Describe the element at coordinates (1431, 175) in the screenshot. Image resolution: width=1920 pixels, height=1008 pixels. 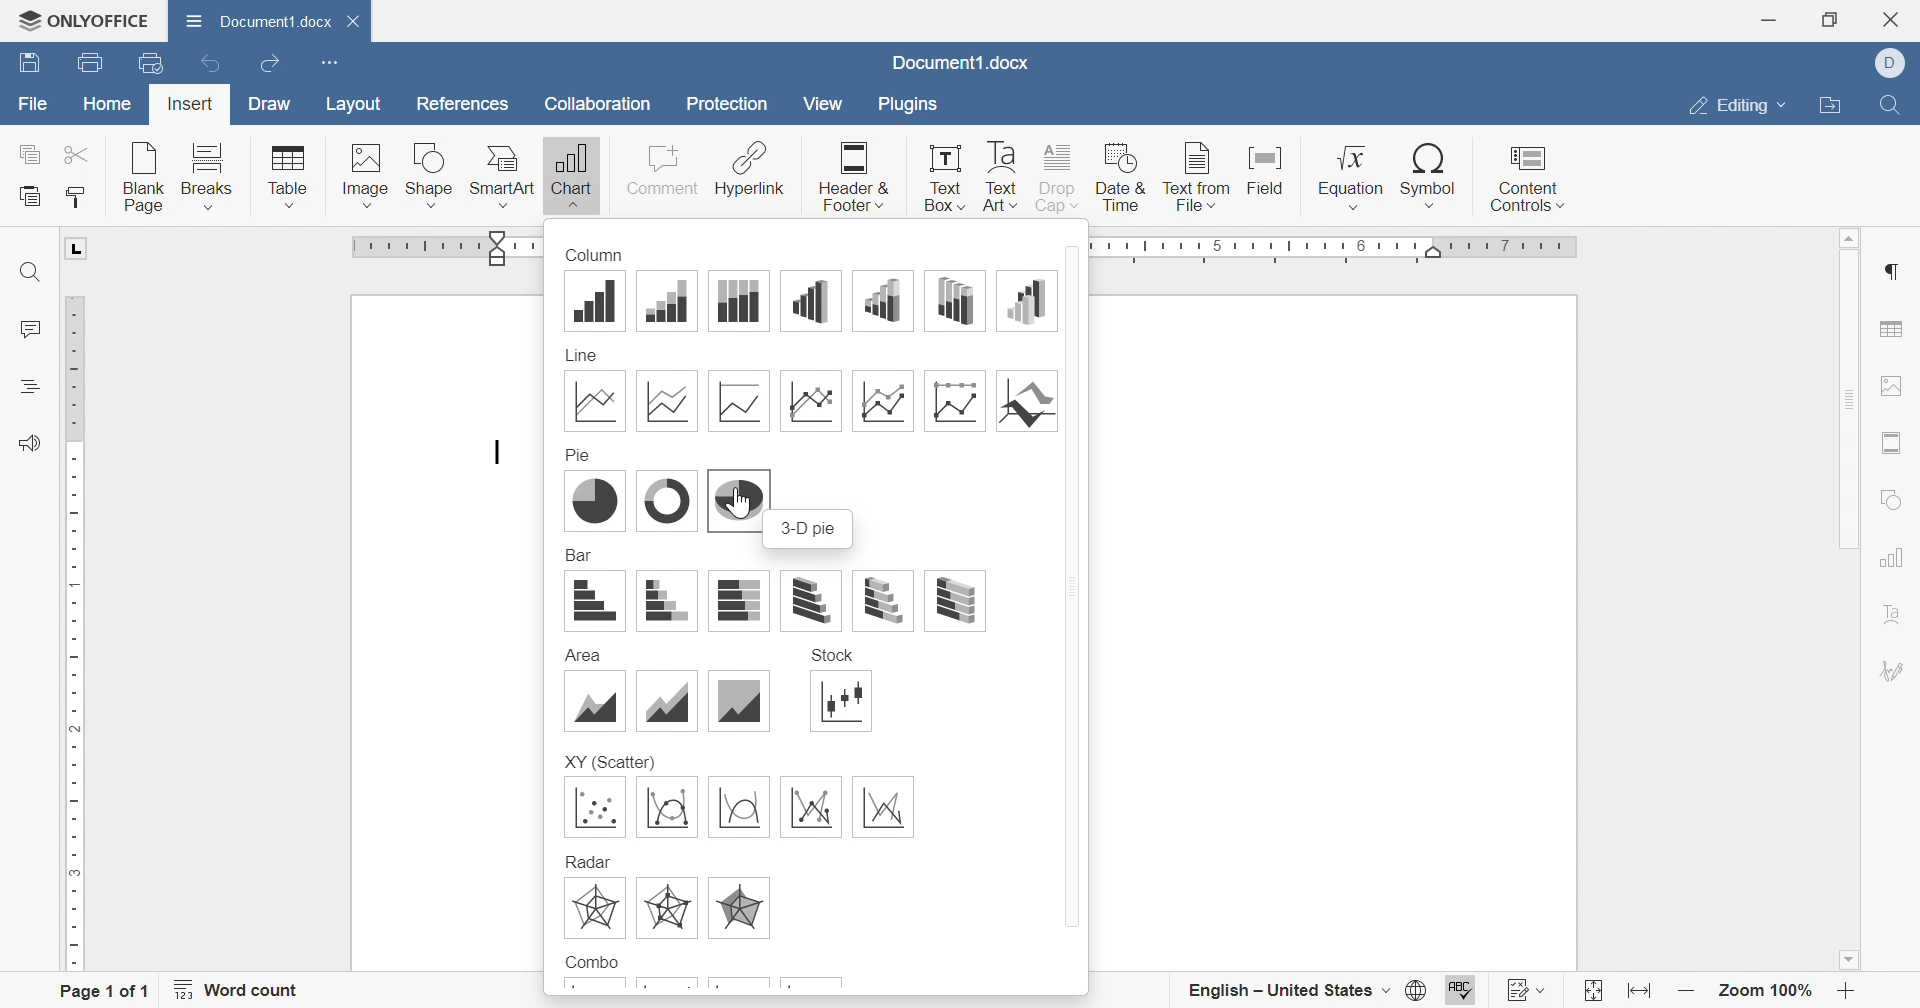
I see `Symbol` at that location.